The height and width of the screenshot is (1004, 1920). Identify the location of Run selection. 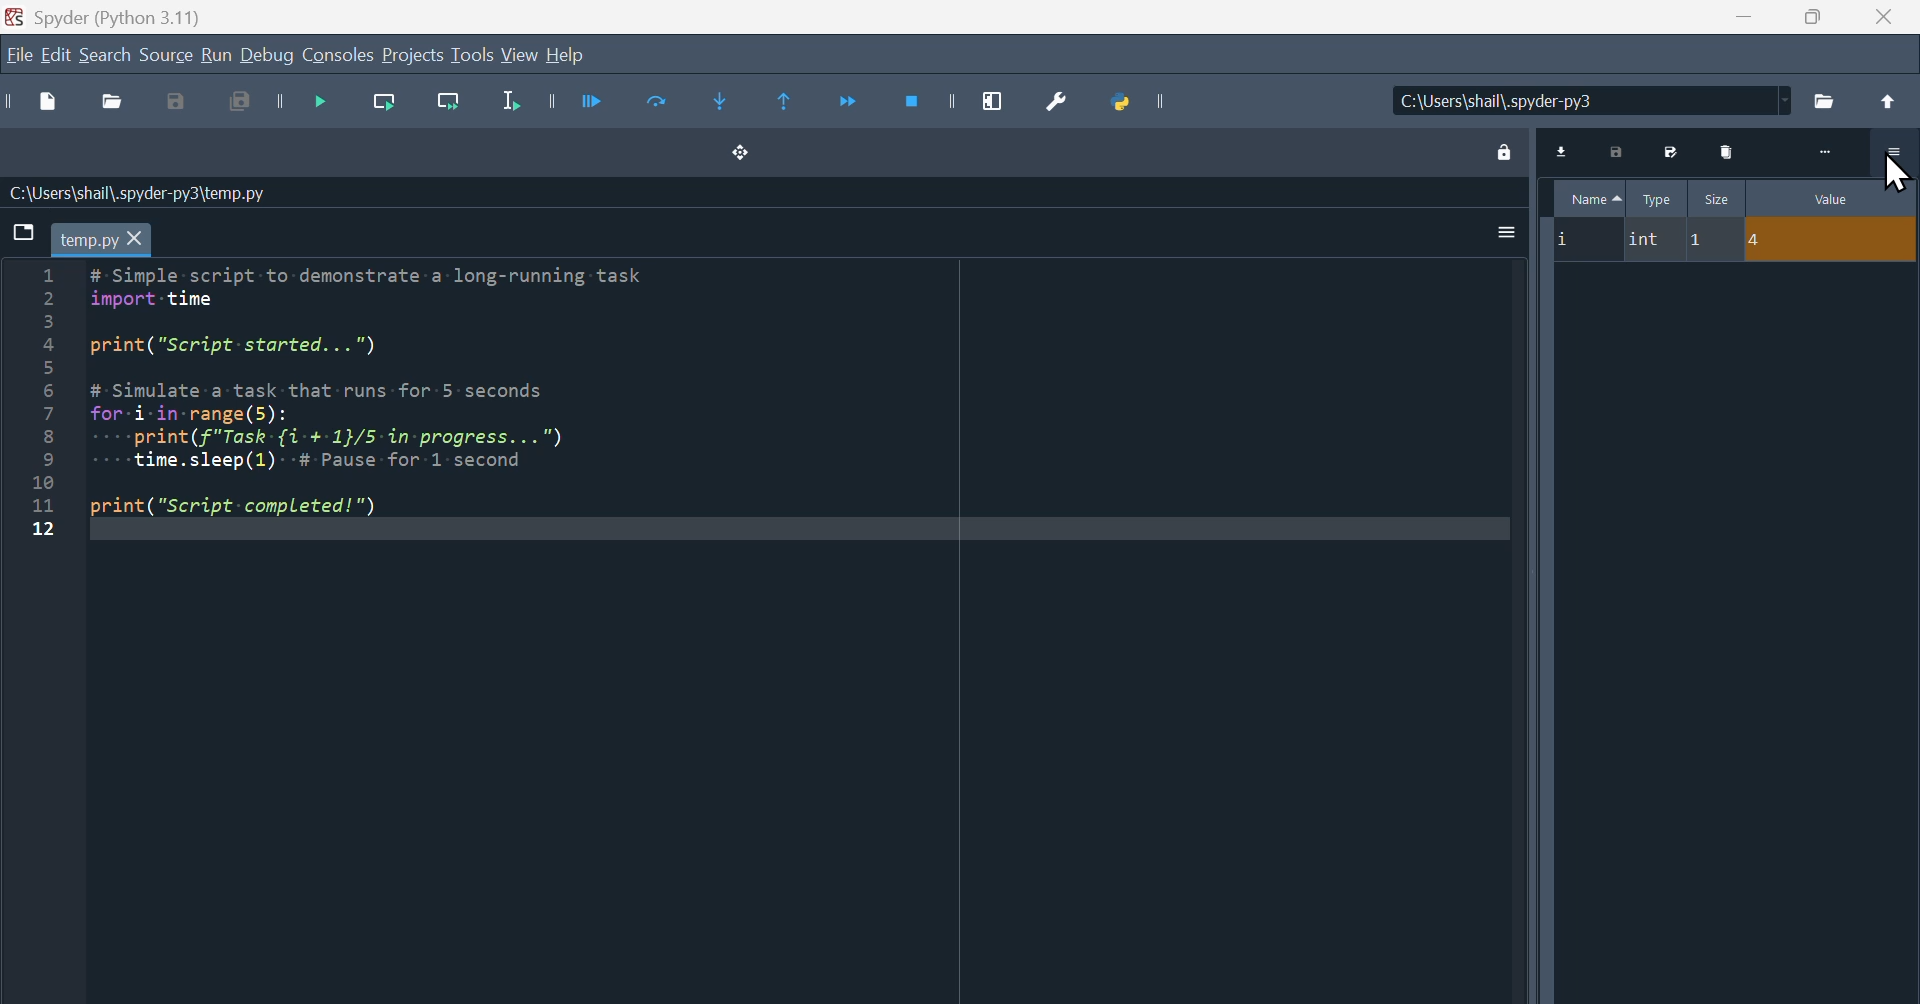
(510, 102).